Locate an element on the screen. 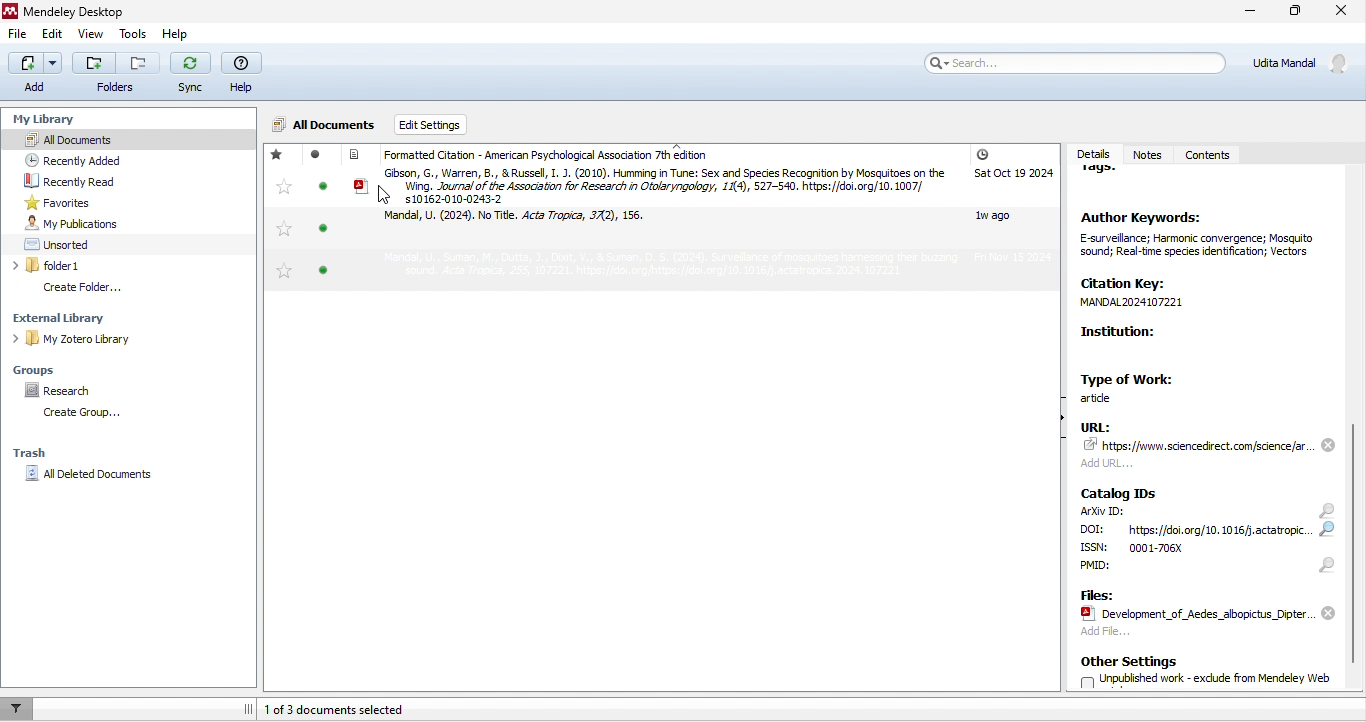 The height and width of the screenshot is (722, 1366). add is located at coordinates (35, 72).